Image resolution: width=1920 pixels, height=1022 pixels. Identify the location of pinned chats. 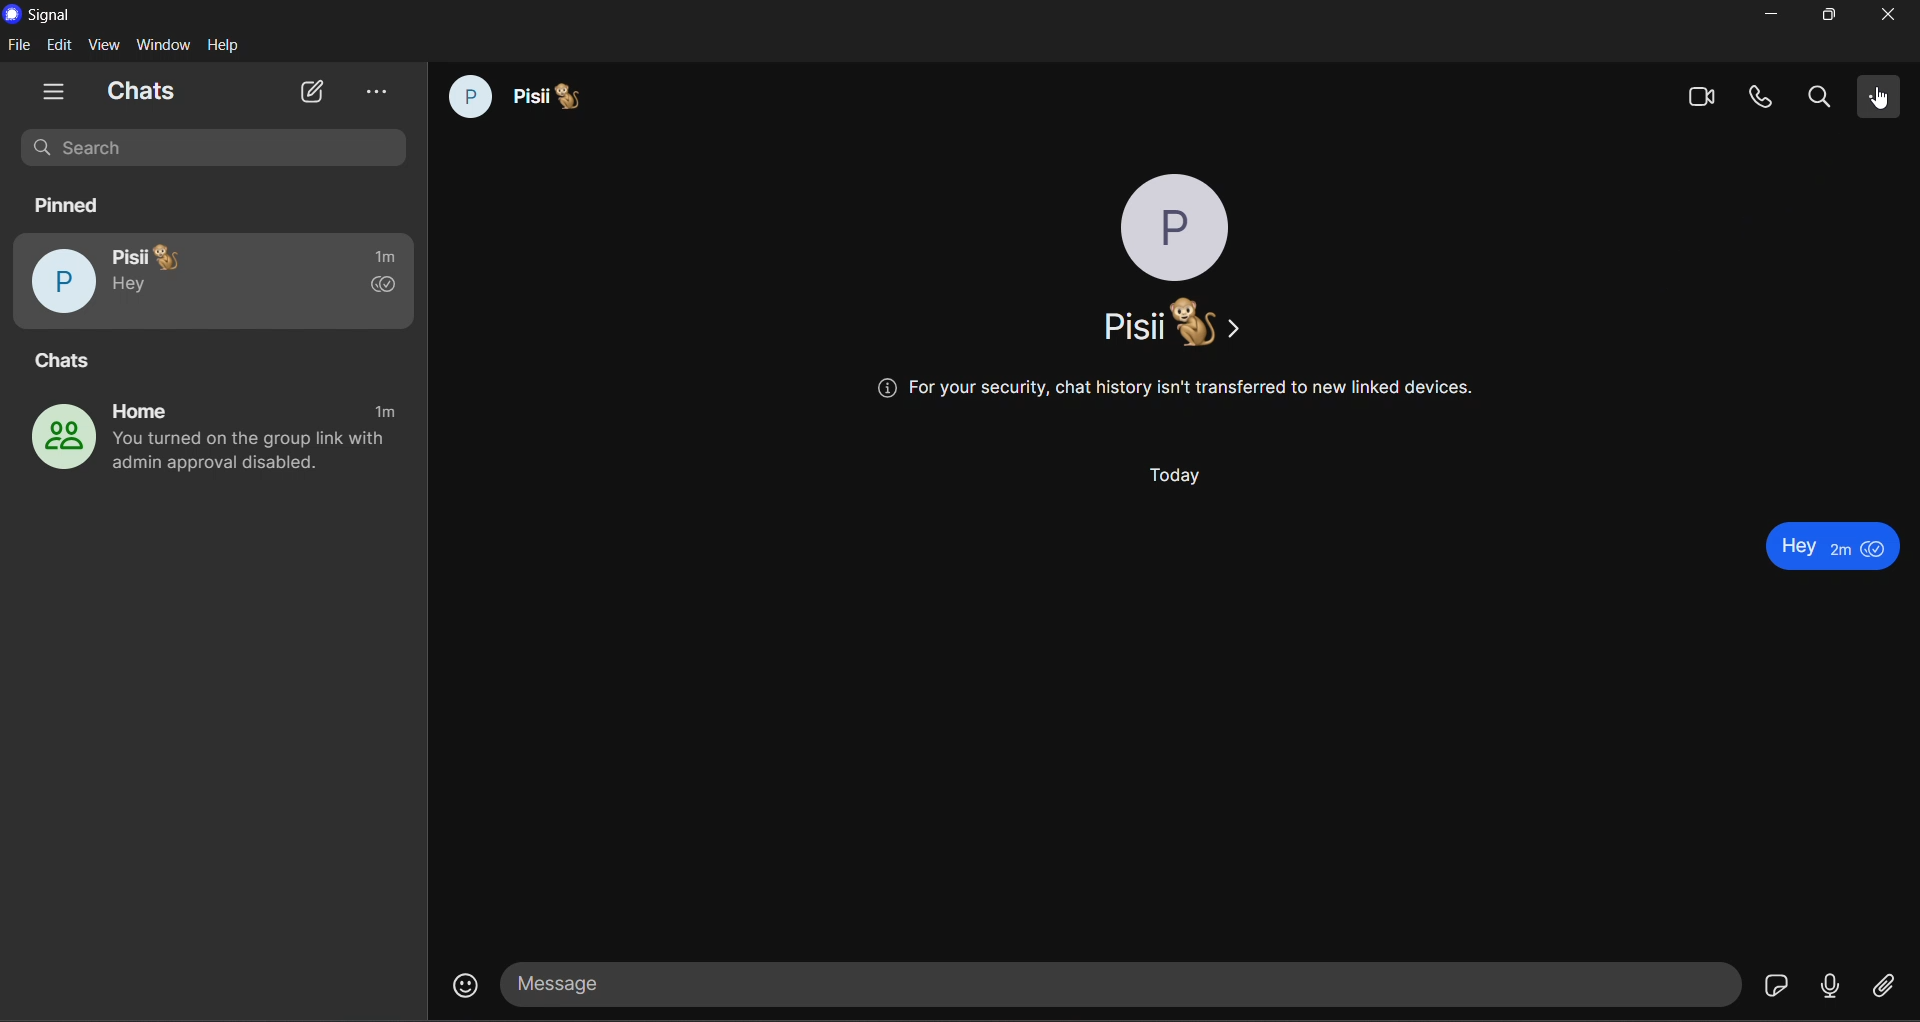
(67, 205).